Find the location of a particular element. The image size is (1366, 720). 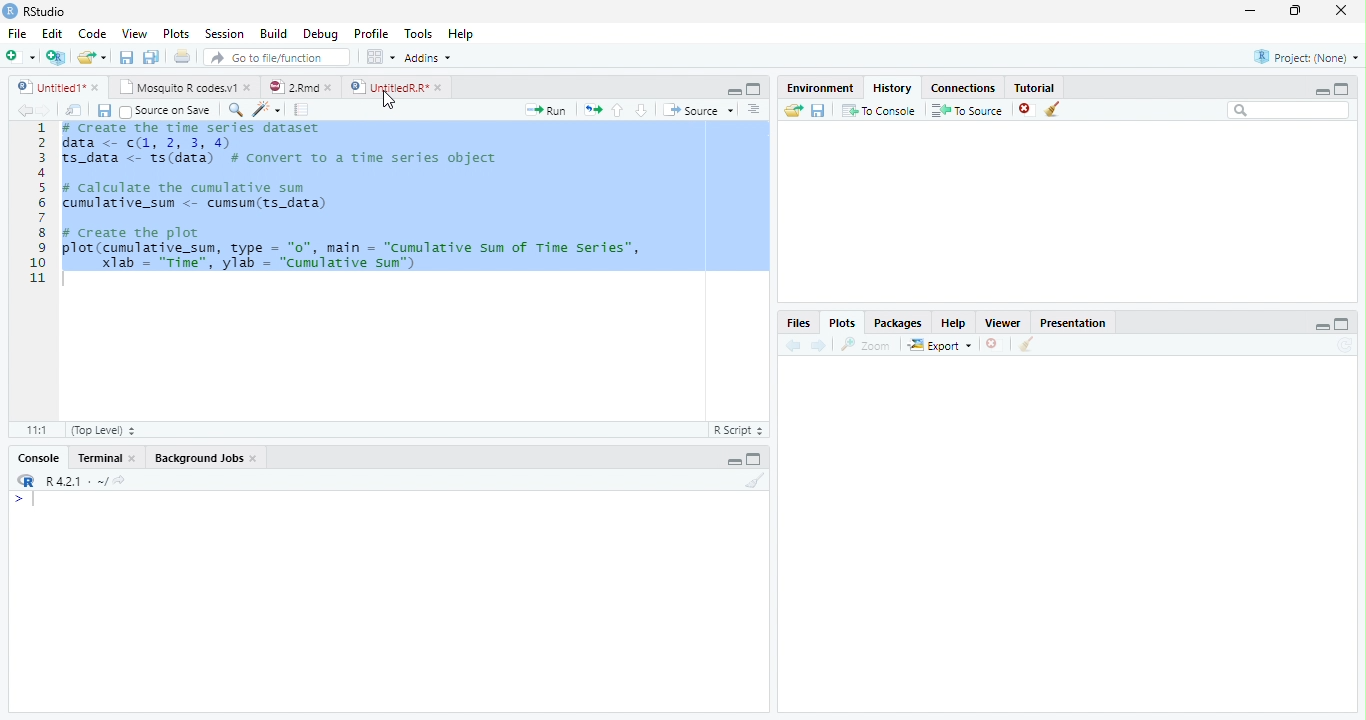

Open an existing file is located at coordinates (94, 57).